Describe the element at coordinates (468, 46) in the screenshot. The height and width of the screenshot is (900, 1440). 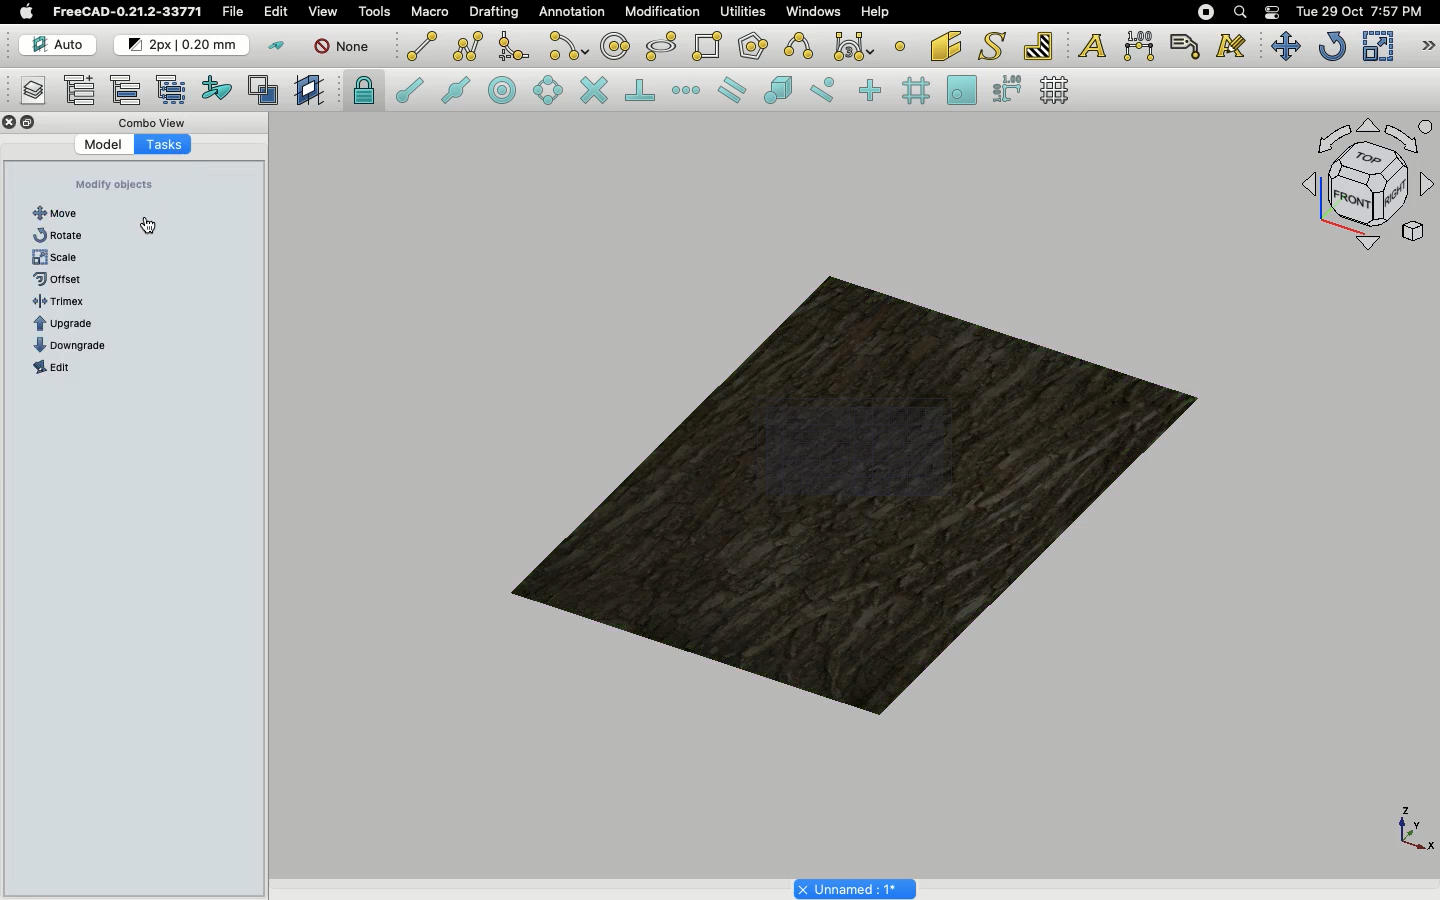
I see `Polyline` at that location.